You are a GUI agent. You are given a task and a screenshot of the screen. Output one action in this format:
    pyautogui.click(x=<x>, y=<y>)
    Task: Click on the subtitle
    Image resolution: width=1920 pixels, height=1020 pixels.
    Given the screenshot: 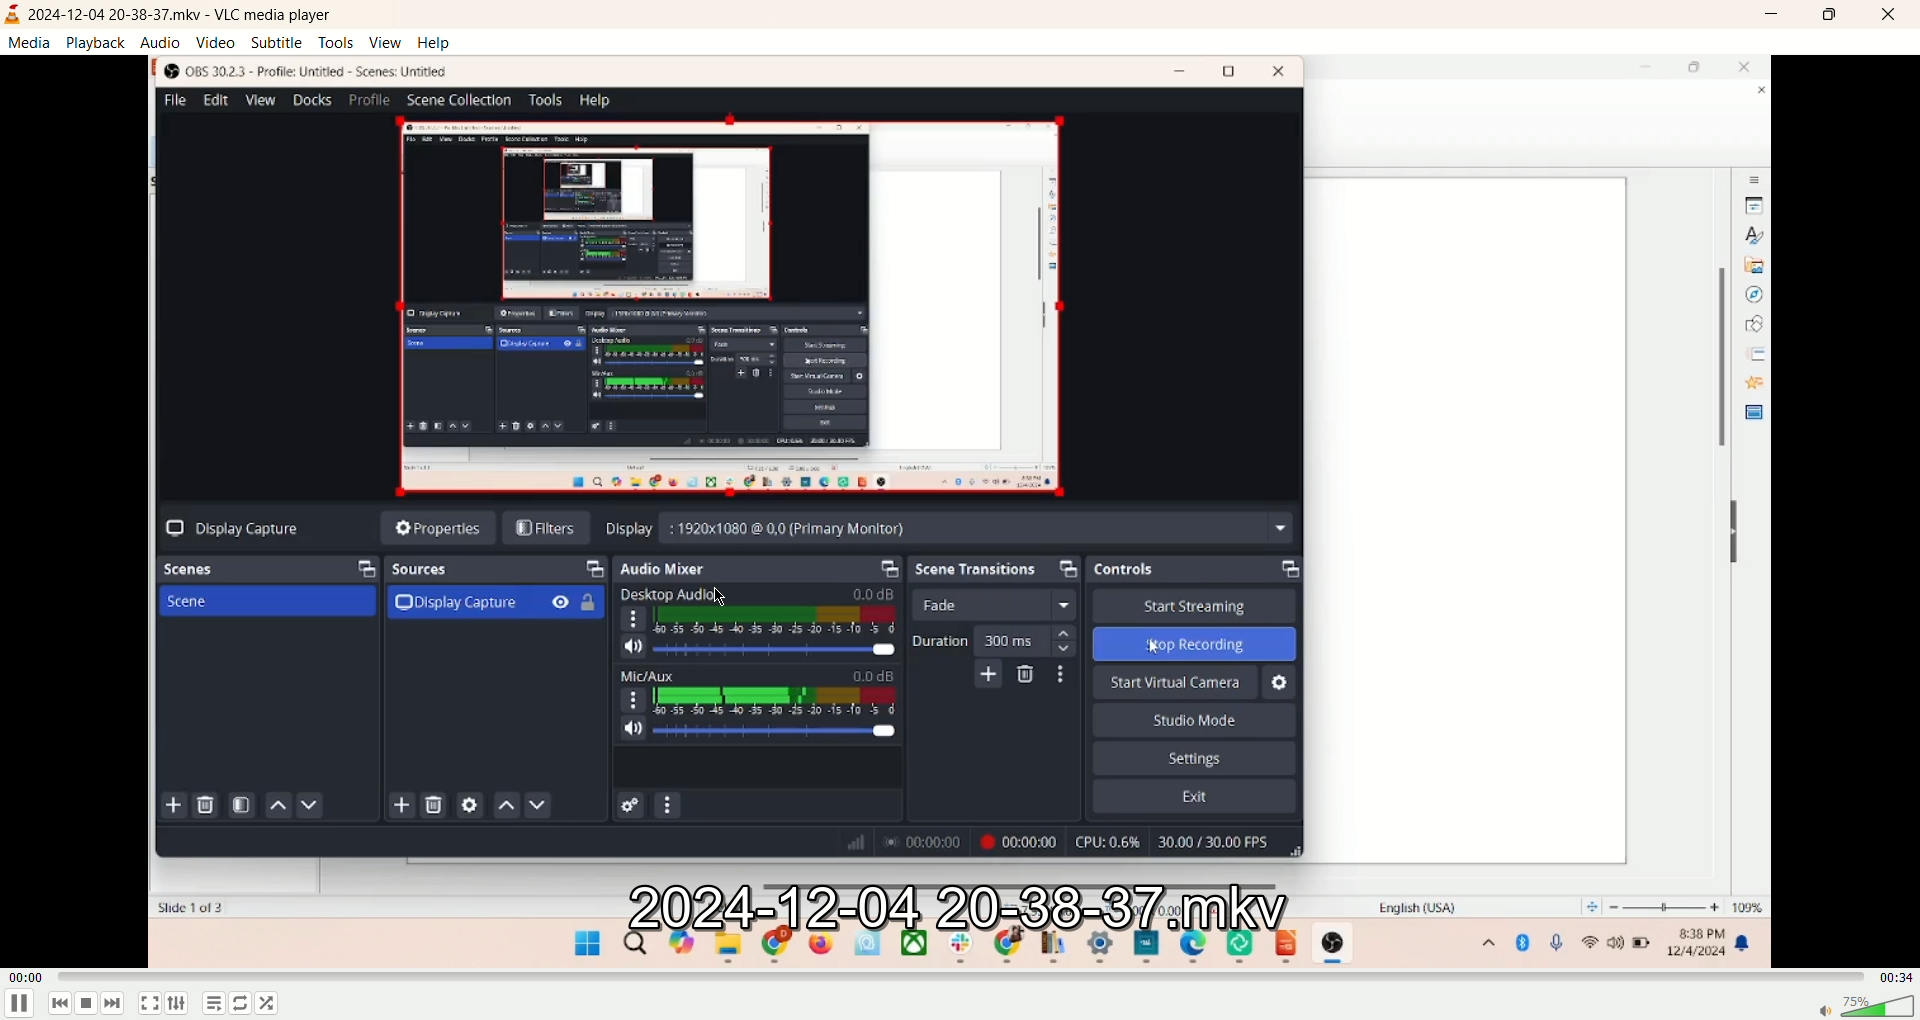 What is the action you would take?
    pyautogui.click(x=276, y=41)
    